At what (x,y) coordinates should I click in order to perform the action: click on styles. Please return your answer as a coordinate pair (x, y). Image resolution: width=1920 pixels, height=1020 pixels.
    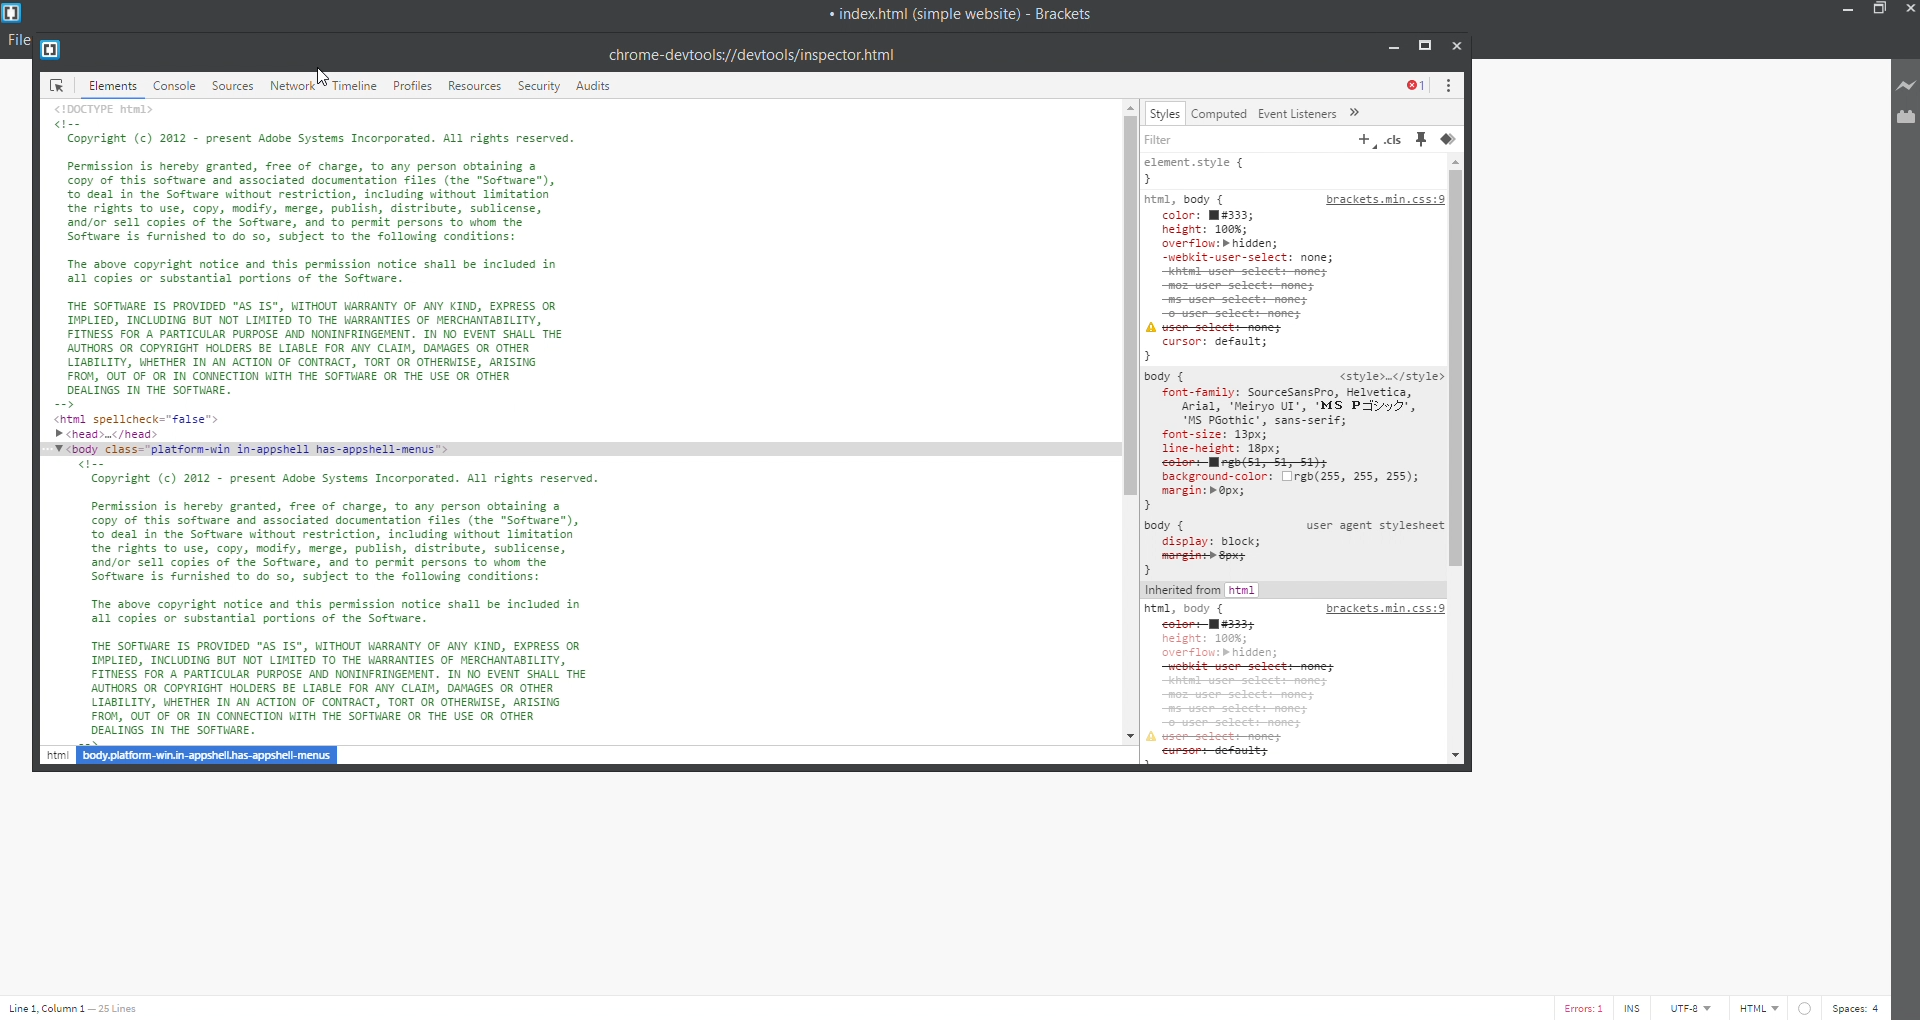
    Looking at the image, I should click on (1294, 459).